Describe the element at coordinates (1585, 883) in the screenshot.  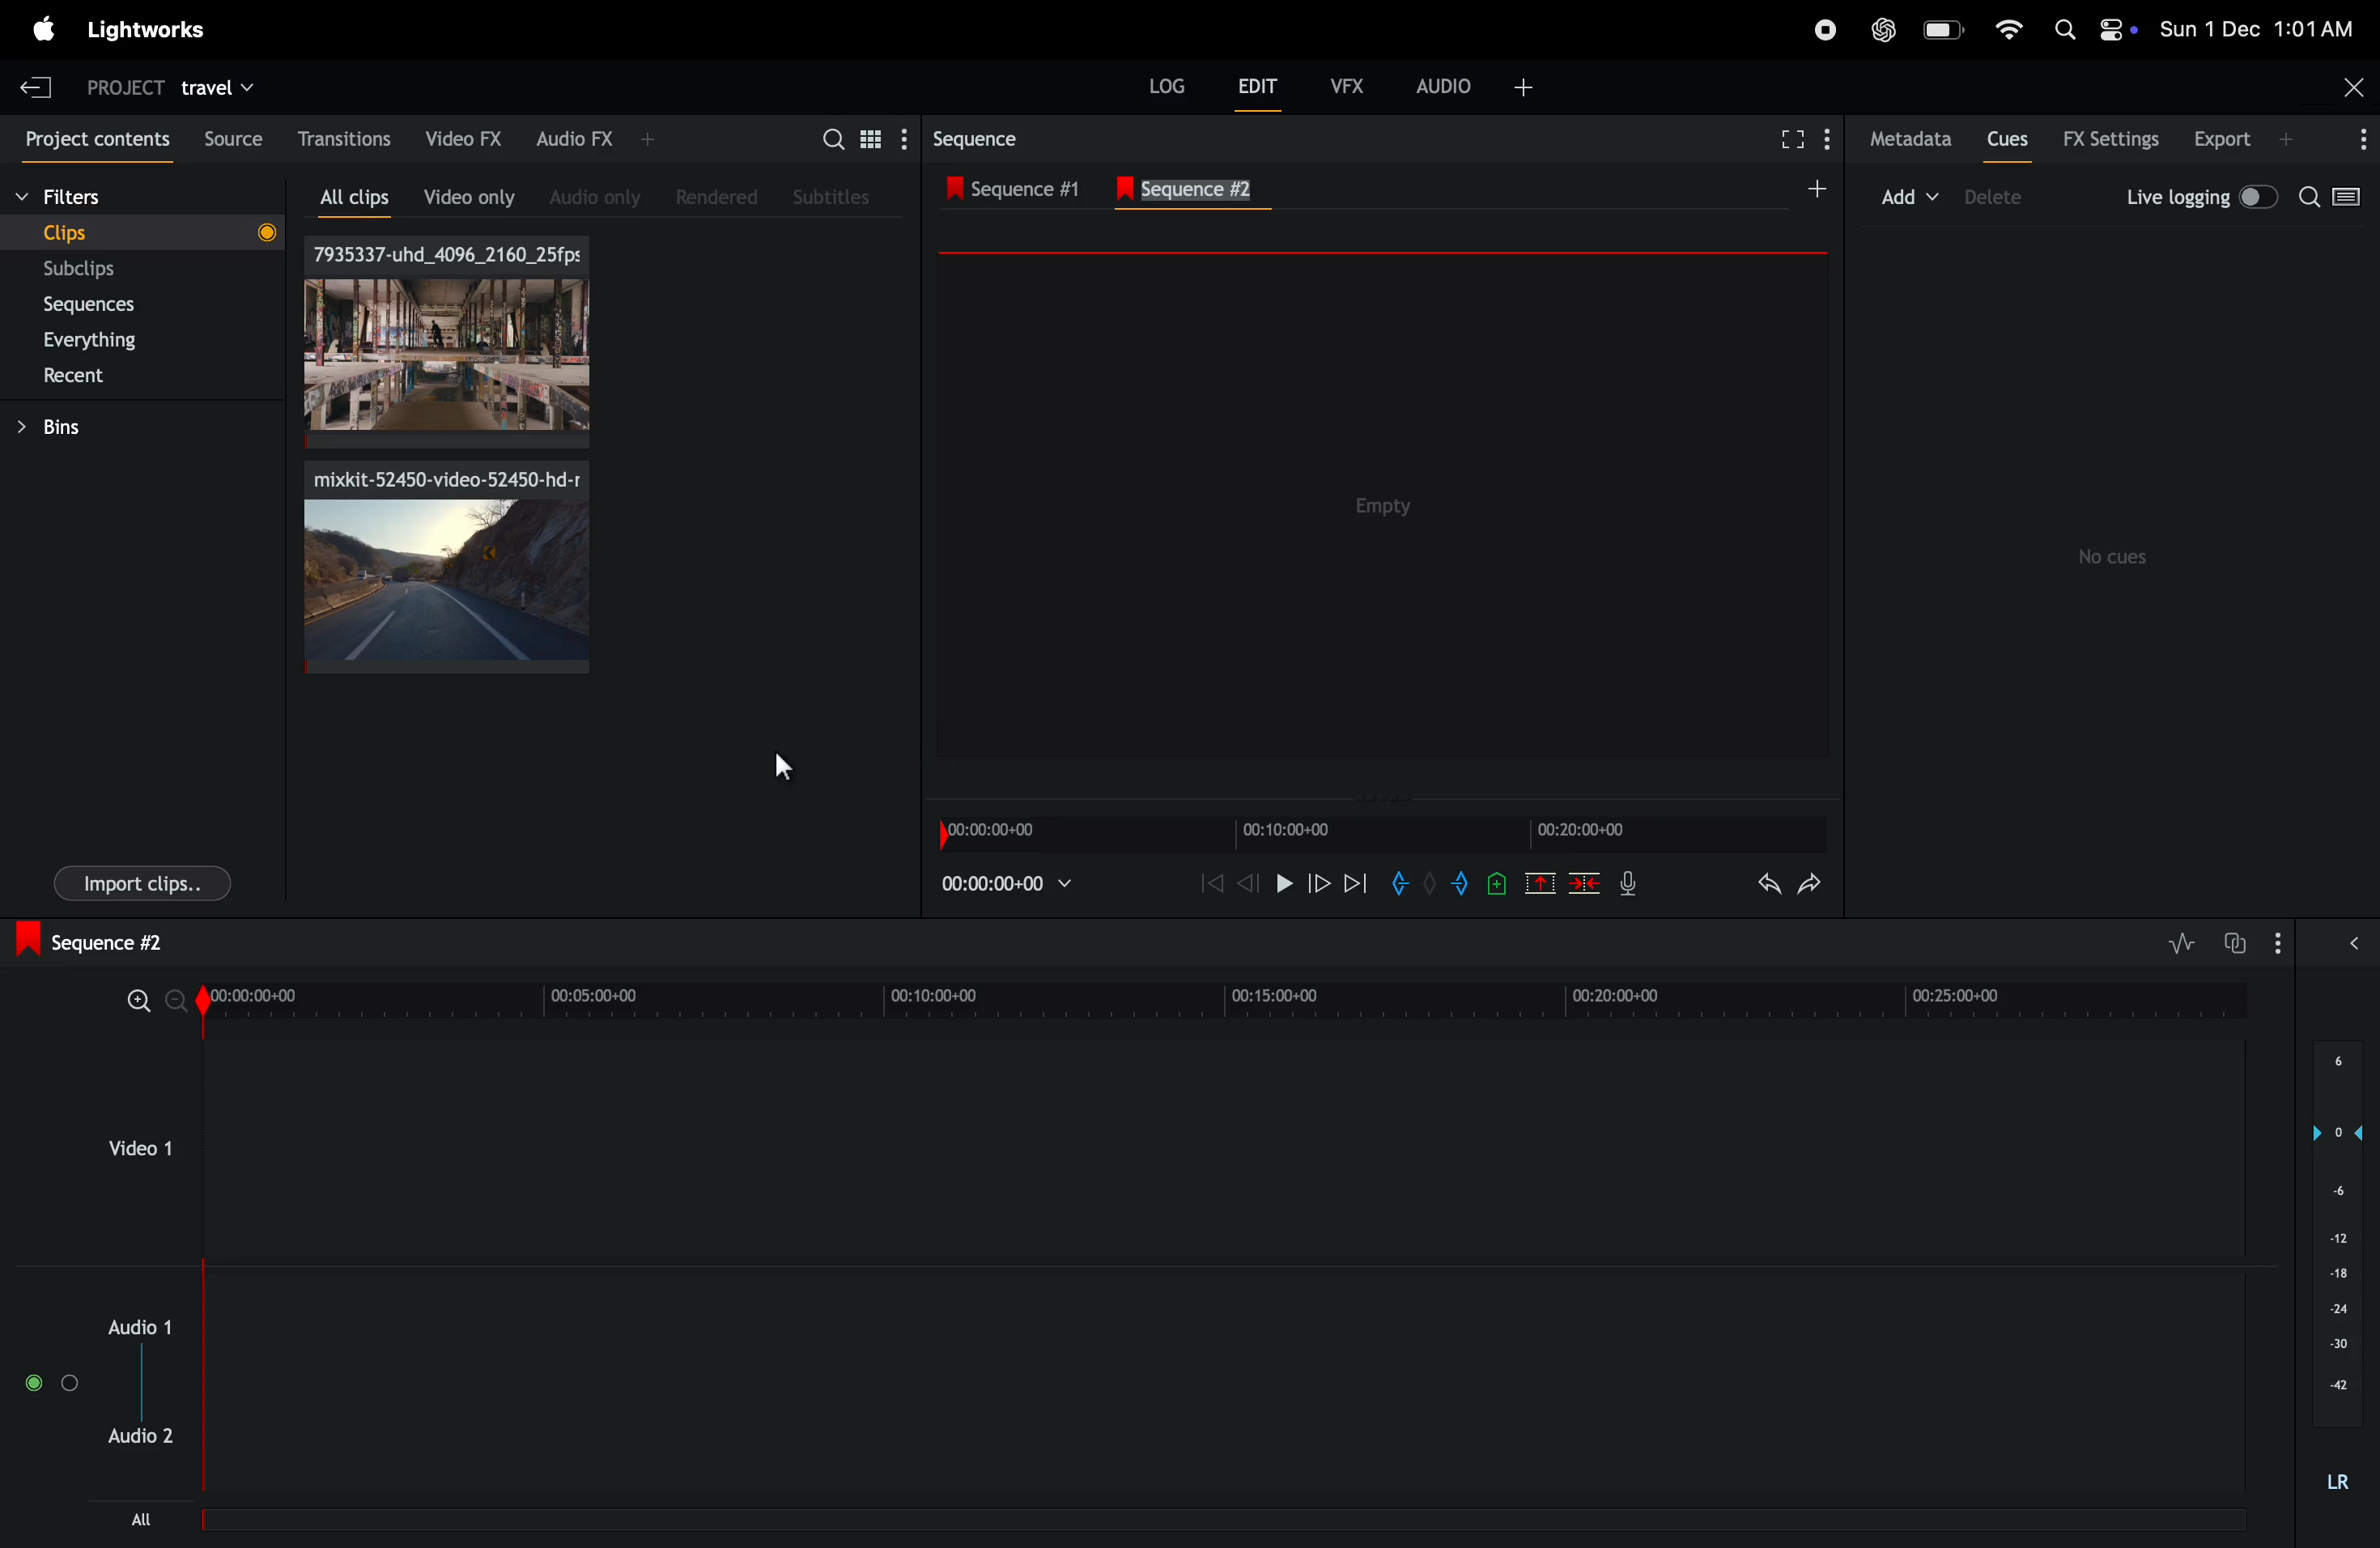
I see `delete clps` at that location.